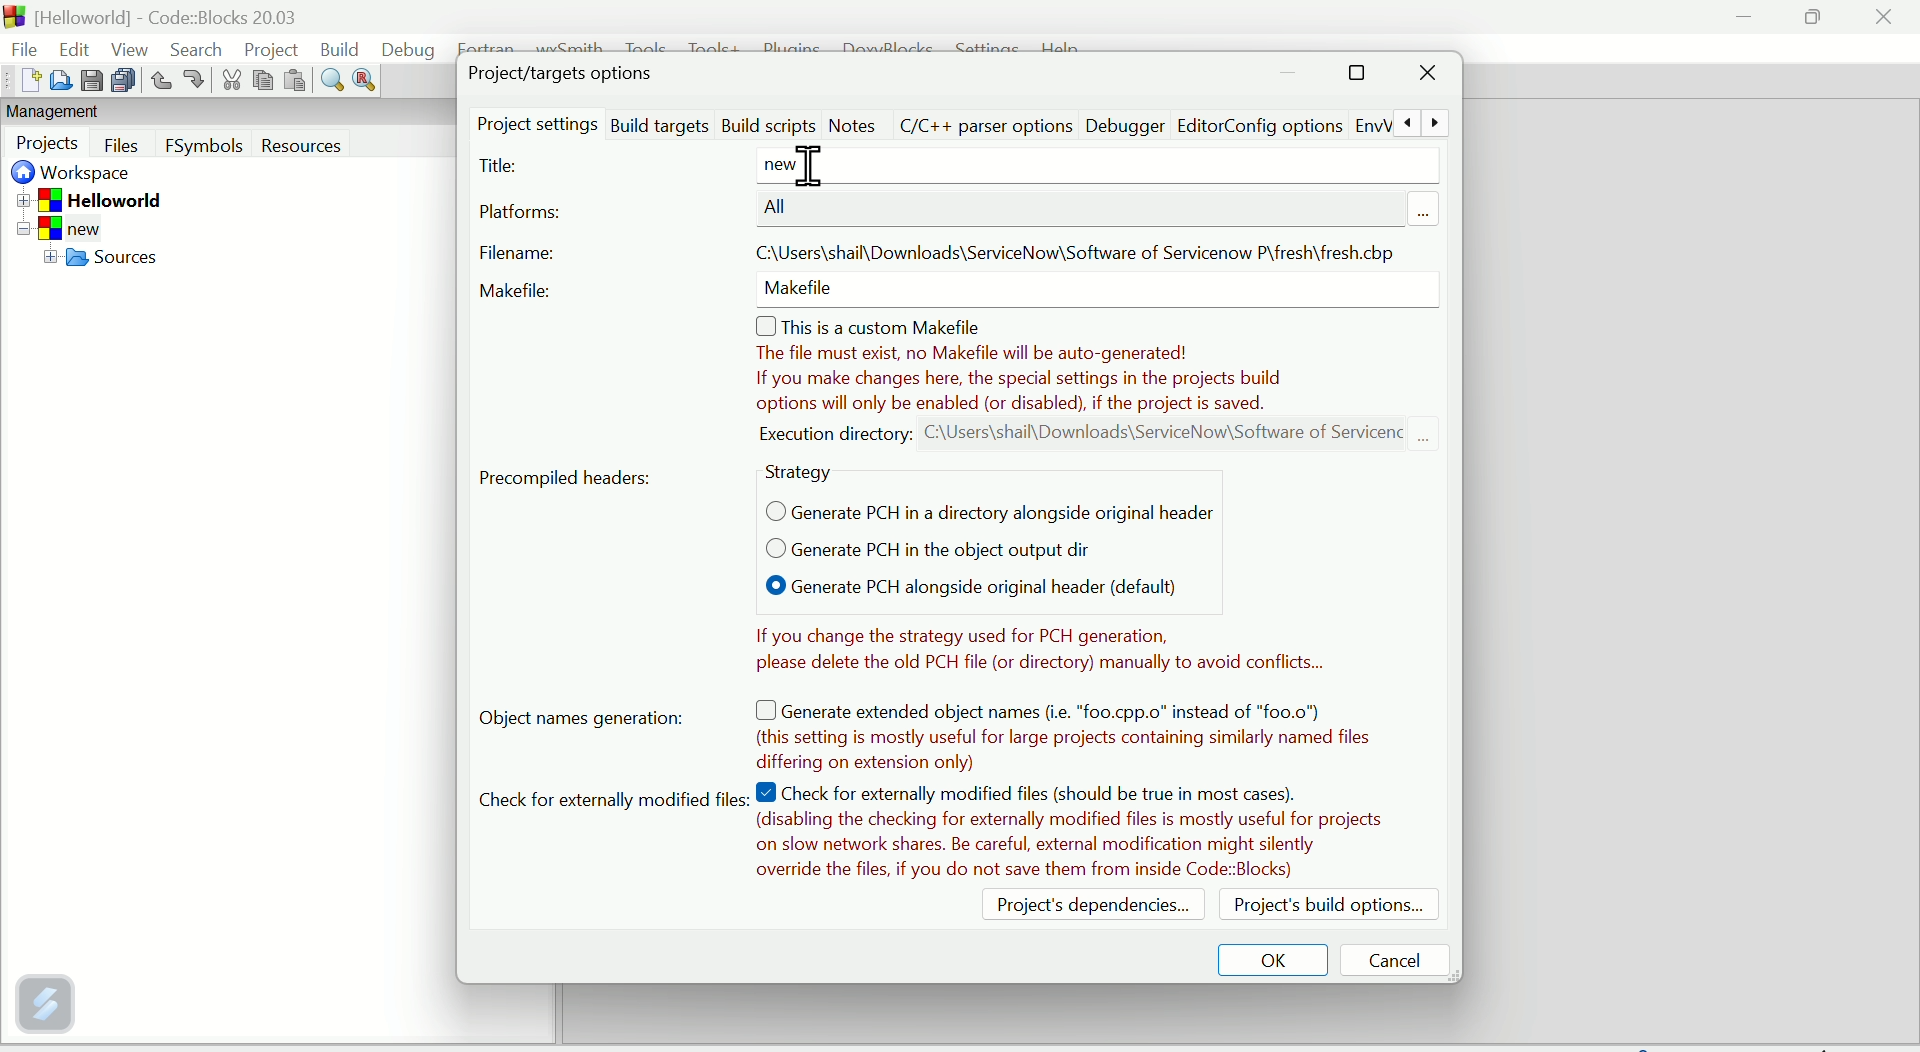  Describe the element at coordinates (1356, 75) in the screenshot. I see `Maximise` at that location.